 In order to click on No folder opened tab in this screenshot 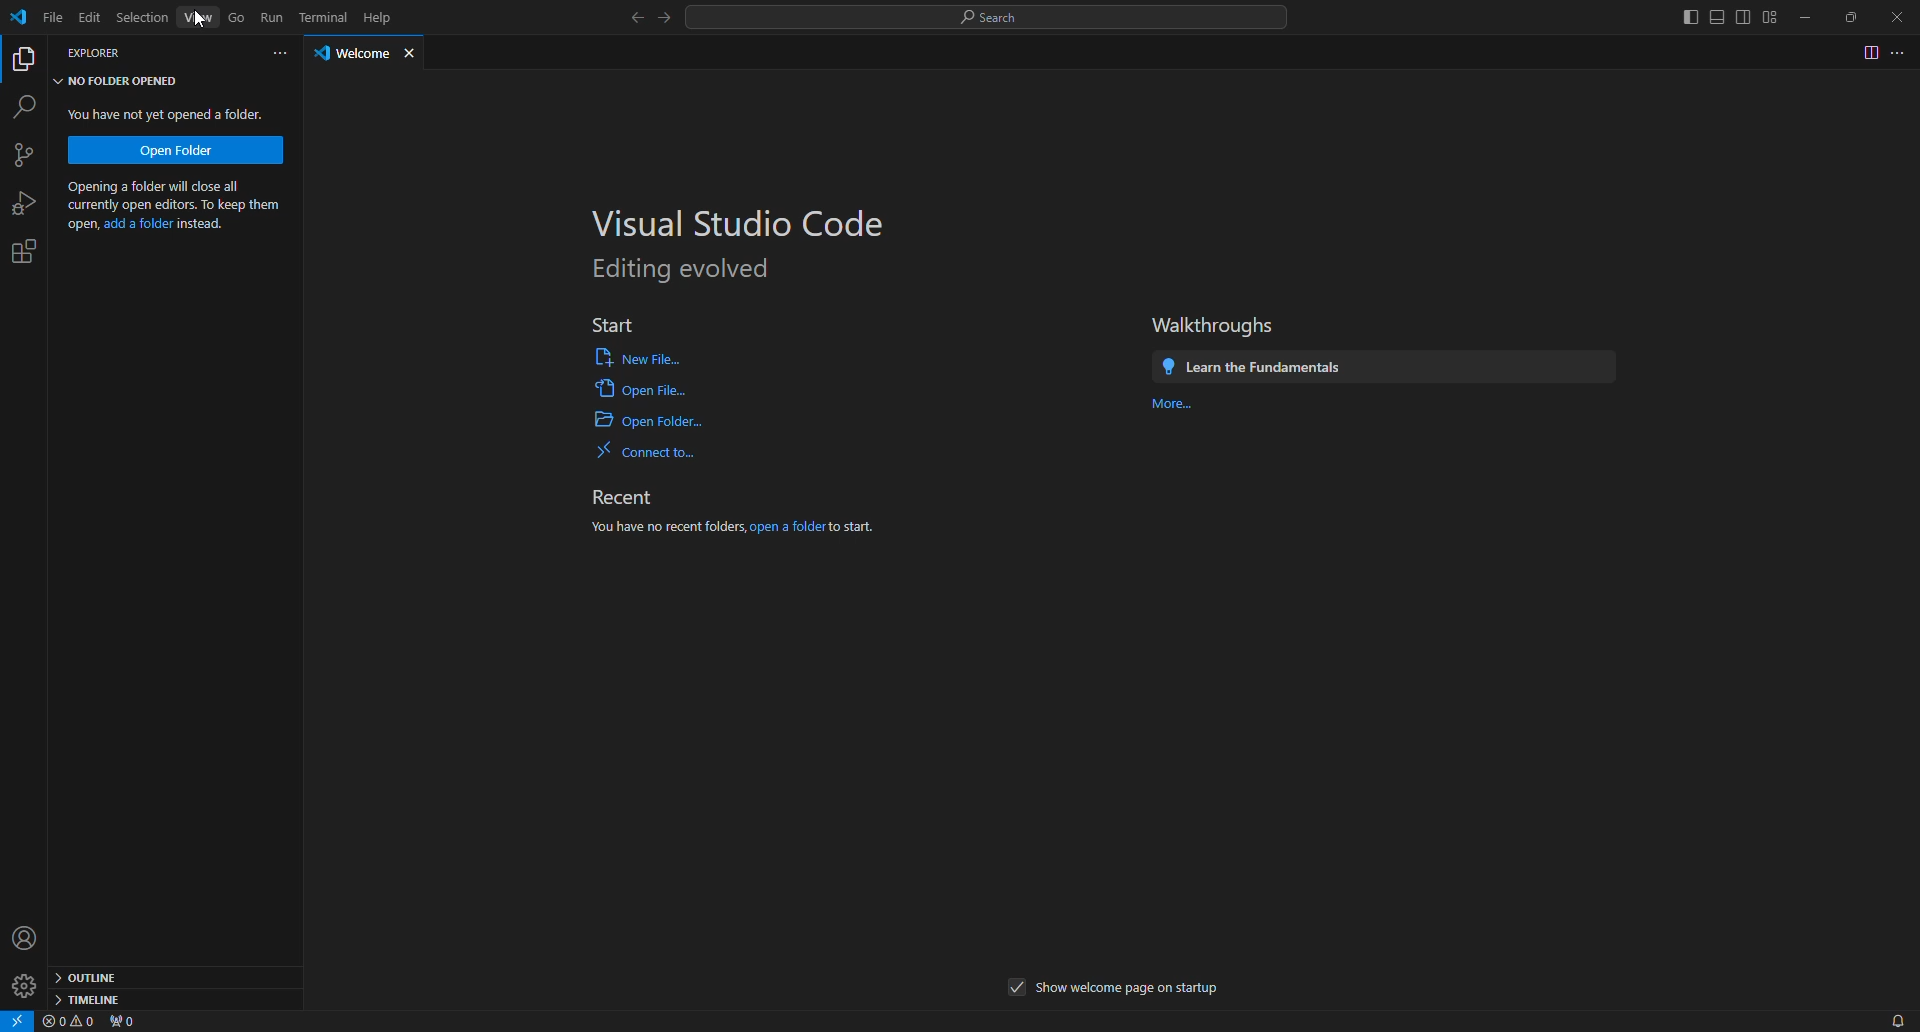, I will do `click(121, 80)`.